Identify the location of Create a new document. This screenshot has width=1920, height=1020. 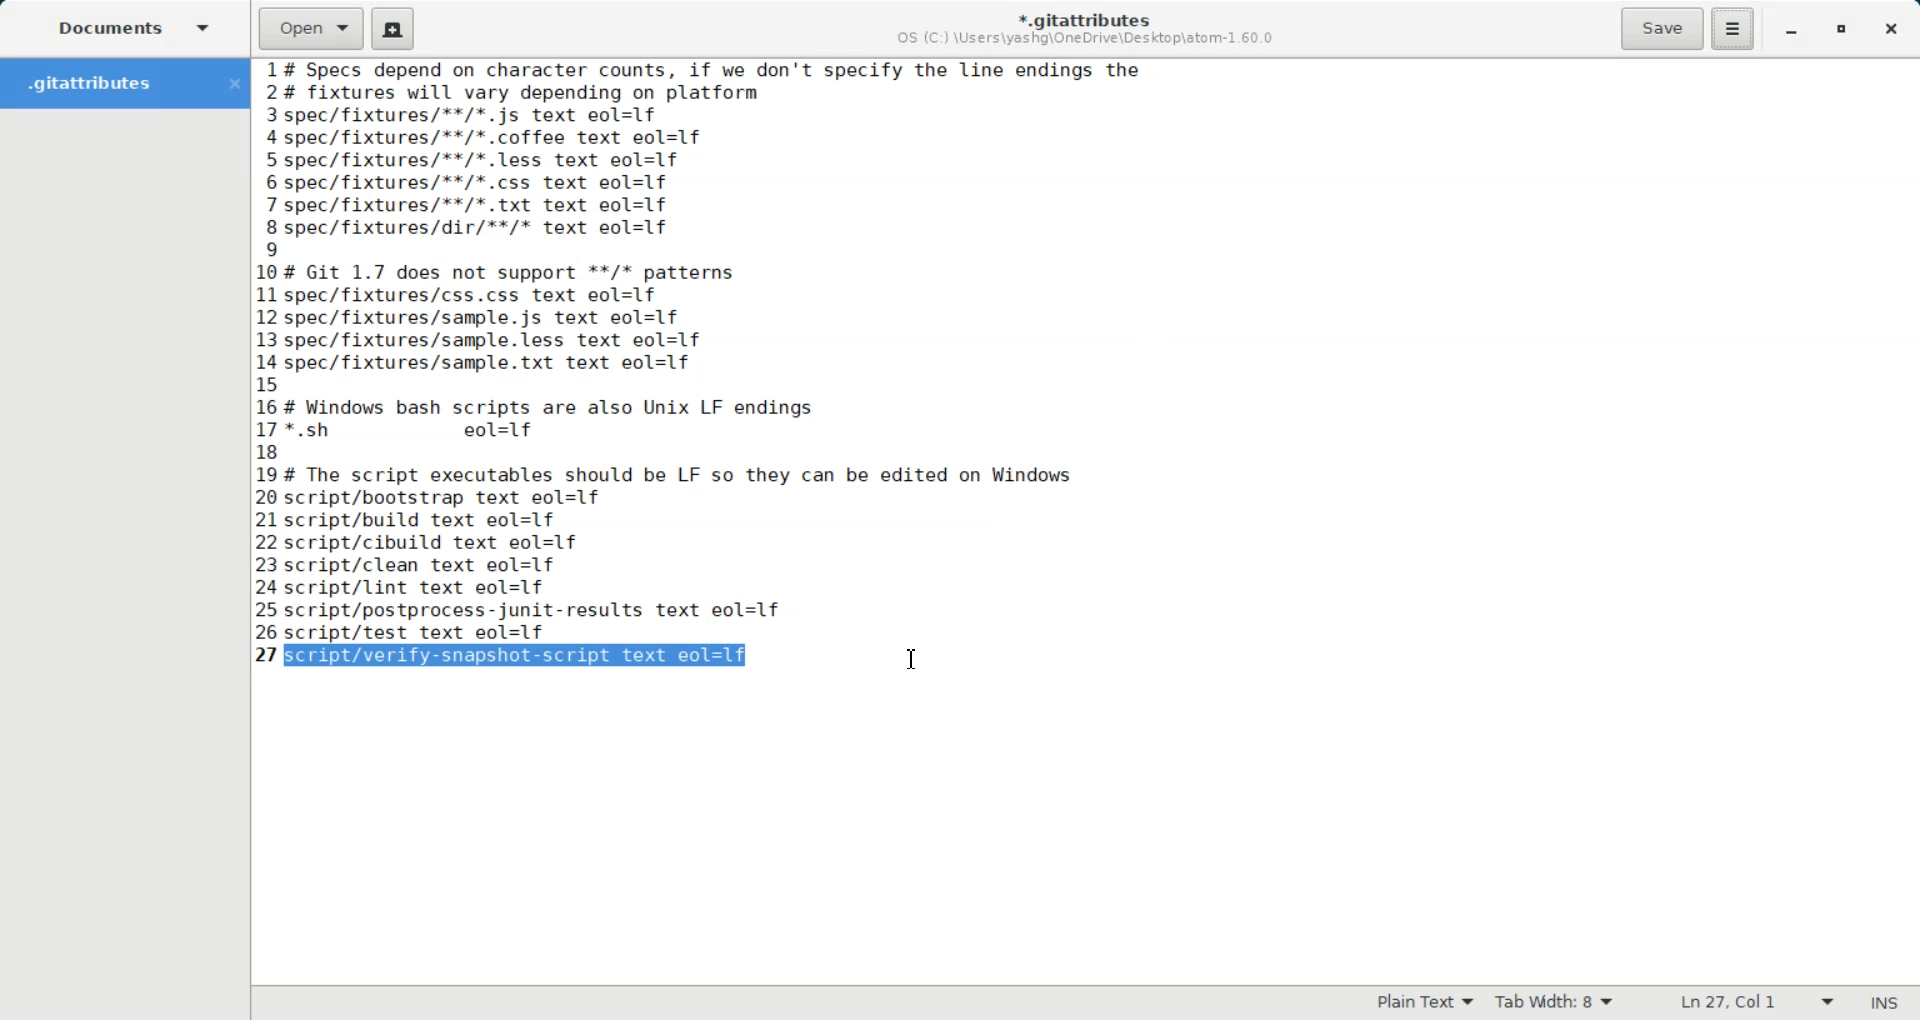
(394, 29).